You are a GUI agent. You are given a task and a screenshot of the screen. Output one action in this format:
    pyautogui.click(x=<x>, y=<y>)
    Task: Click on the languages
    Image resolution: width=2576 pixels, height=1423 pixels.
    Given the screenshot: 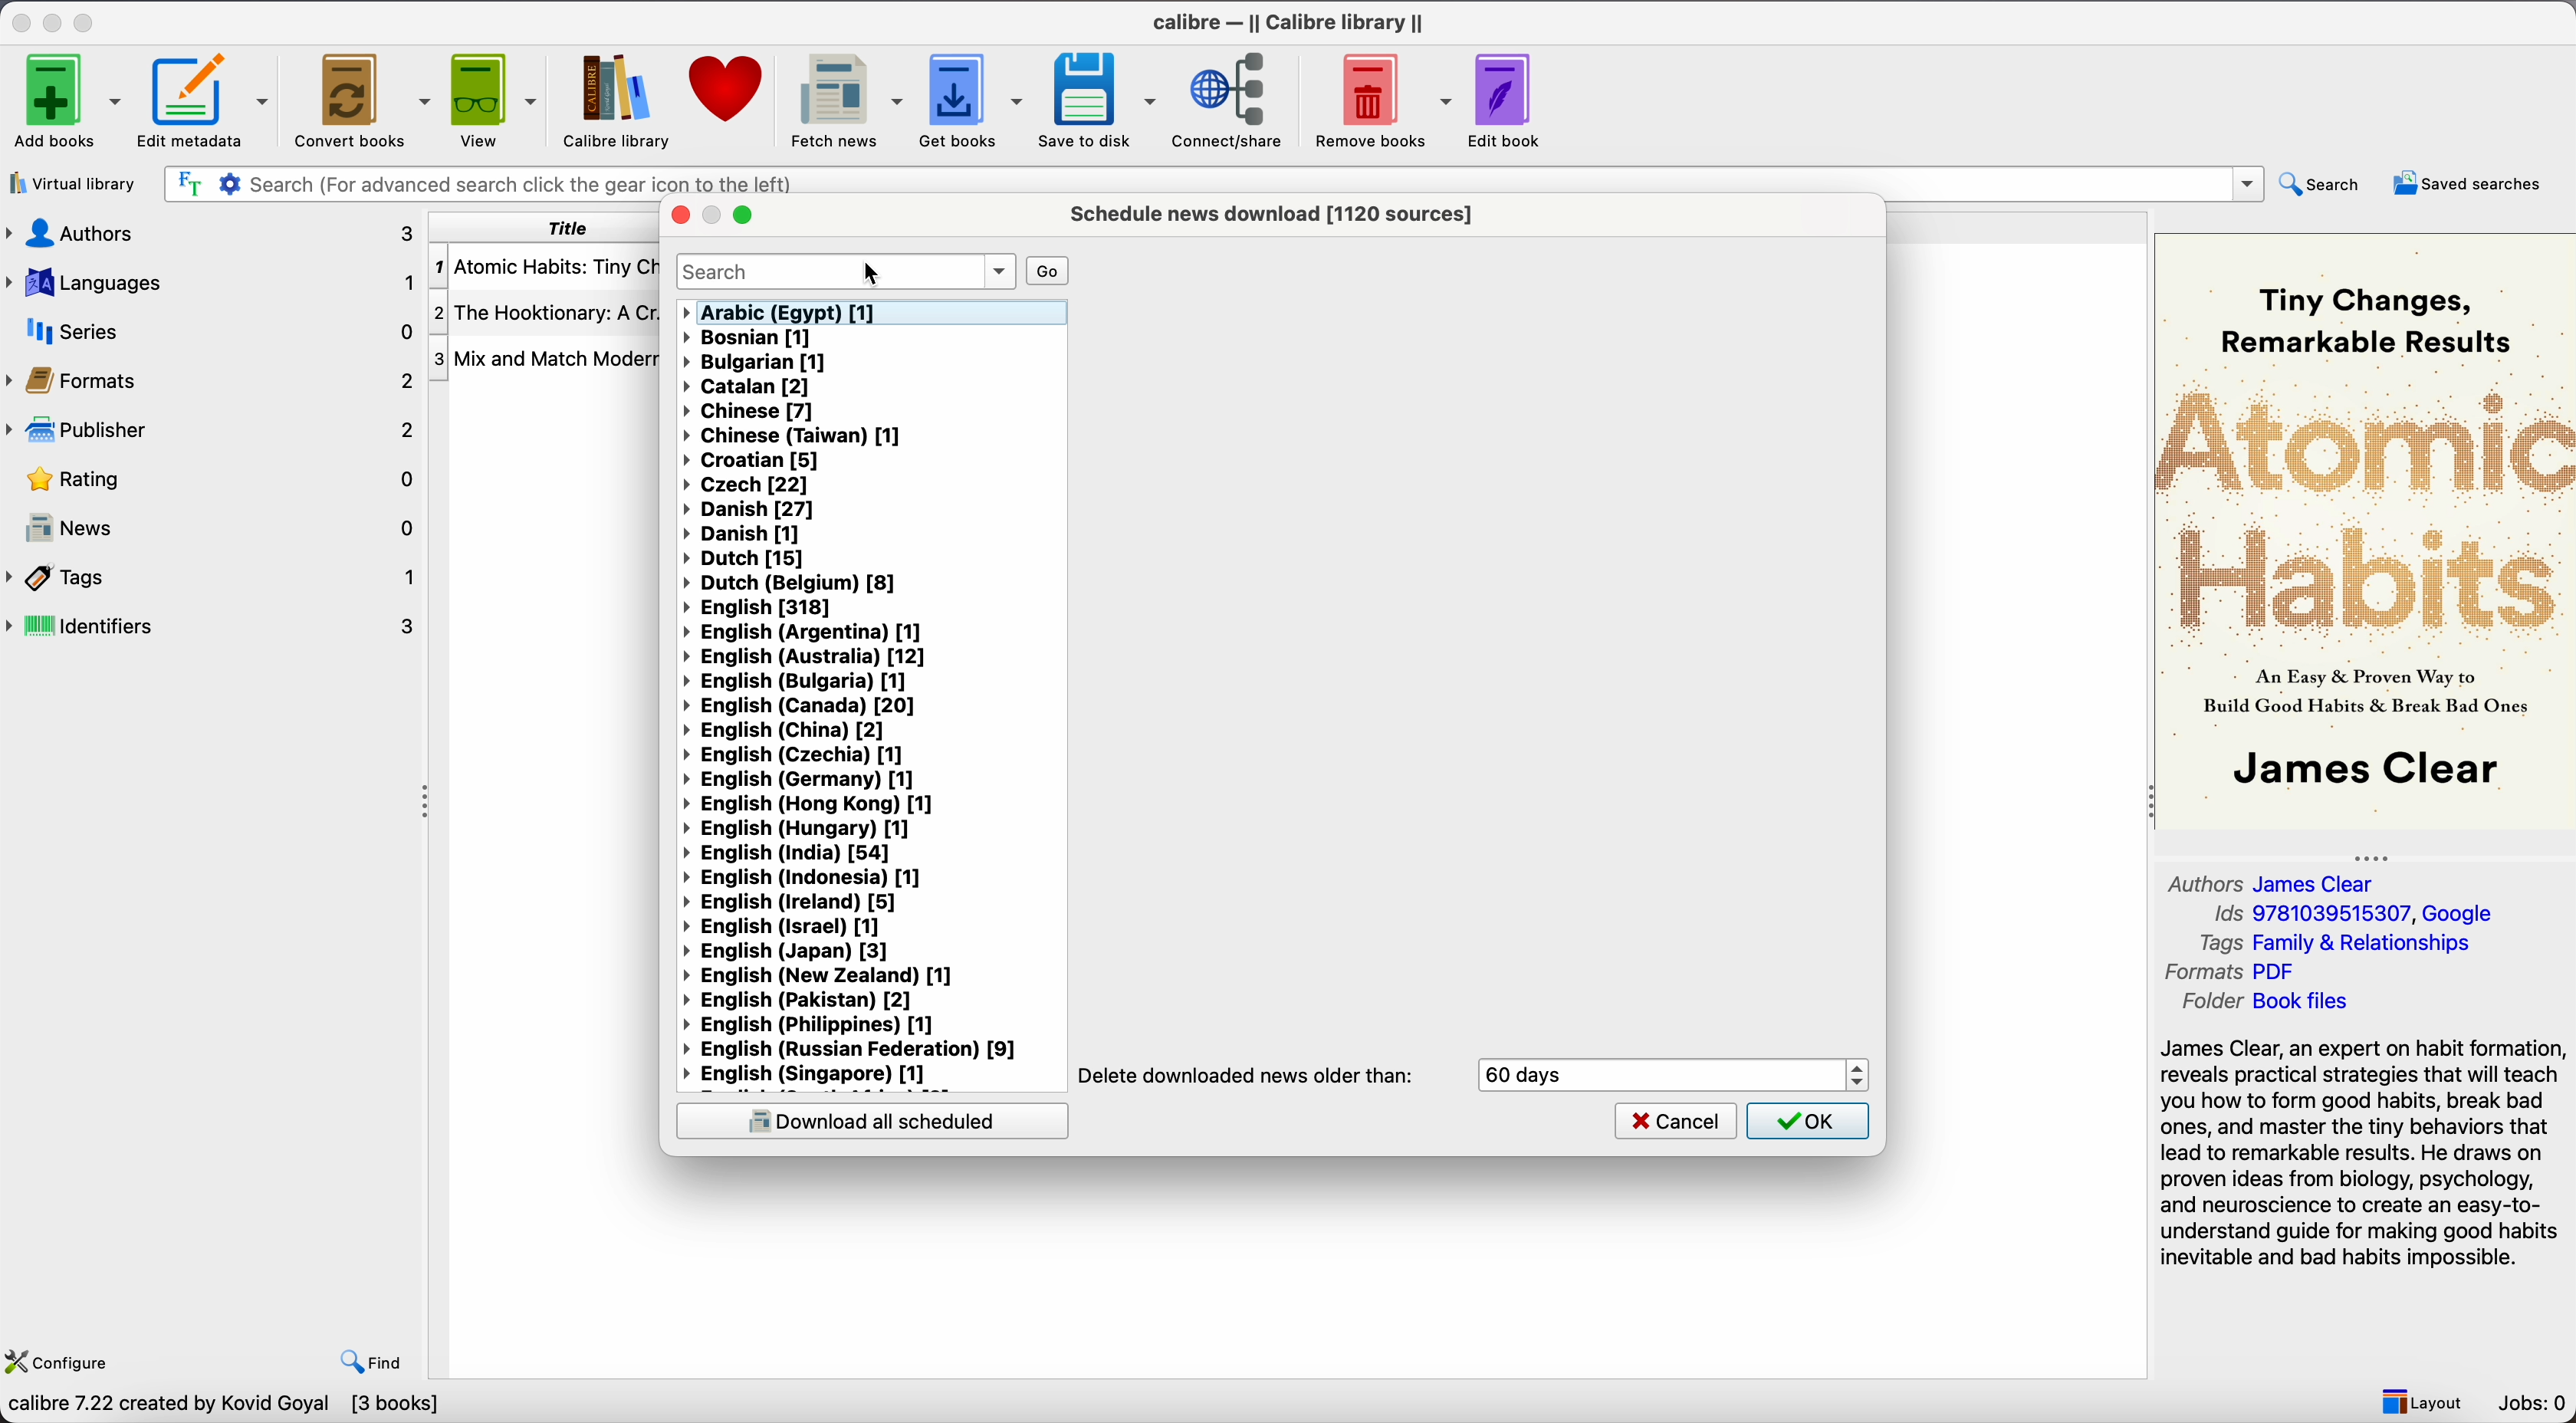 What is the action you would take?
    pyautogui.click(x=213, y=283)
    